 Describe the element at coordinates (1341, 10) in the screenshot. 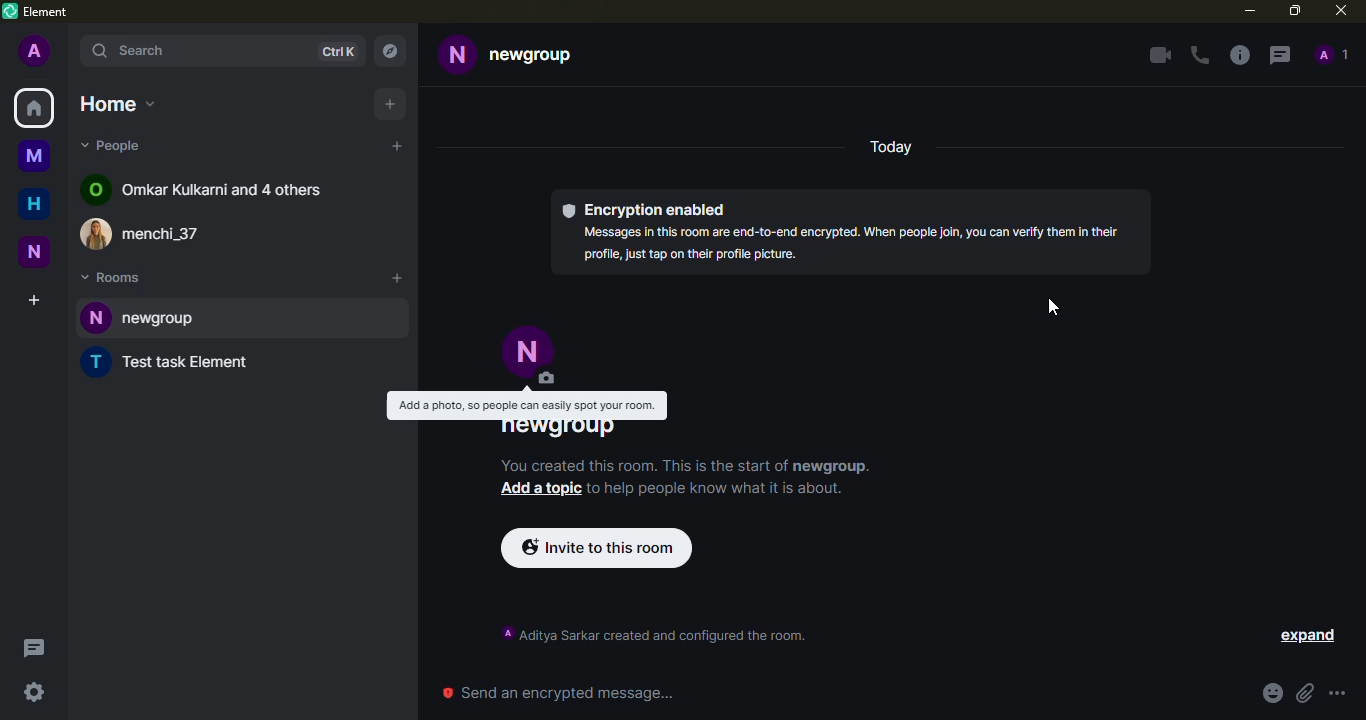

I see `close` at that location.